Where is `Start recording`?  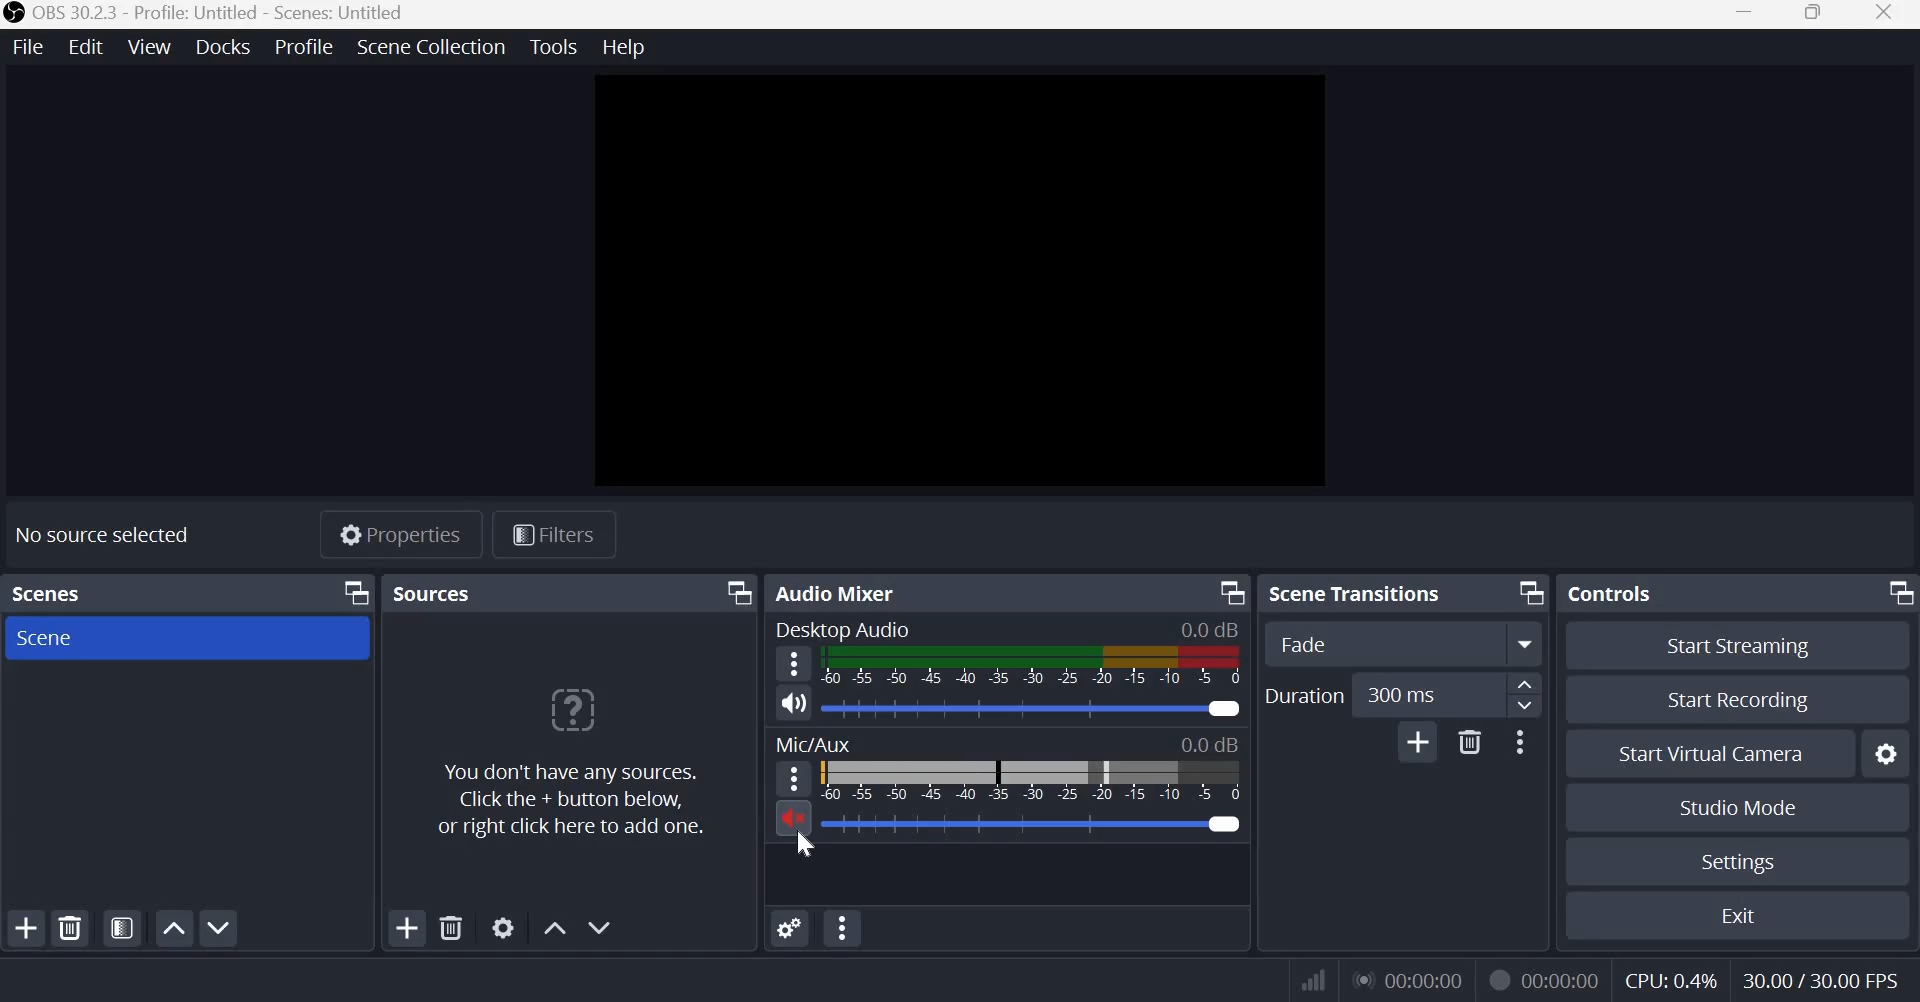 Start recording is located at coordinates (1735, 701).